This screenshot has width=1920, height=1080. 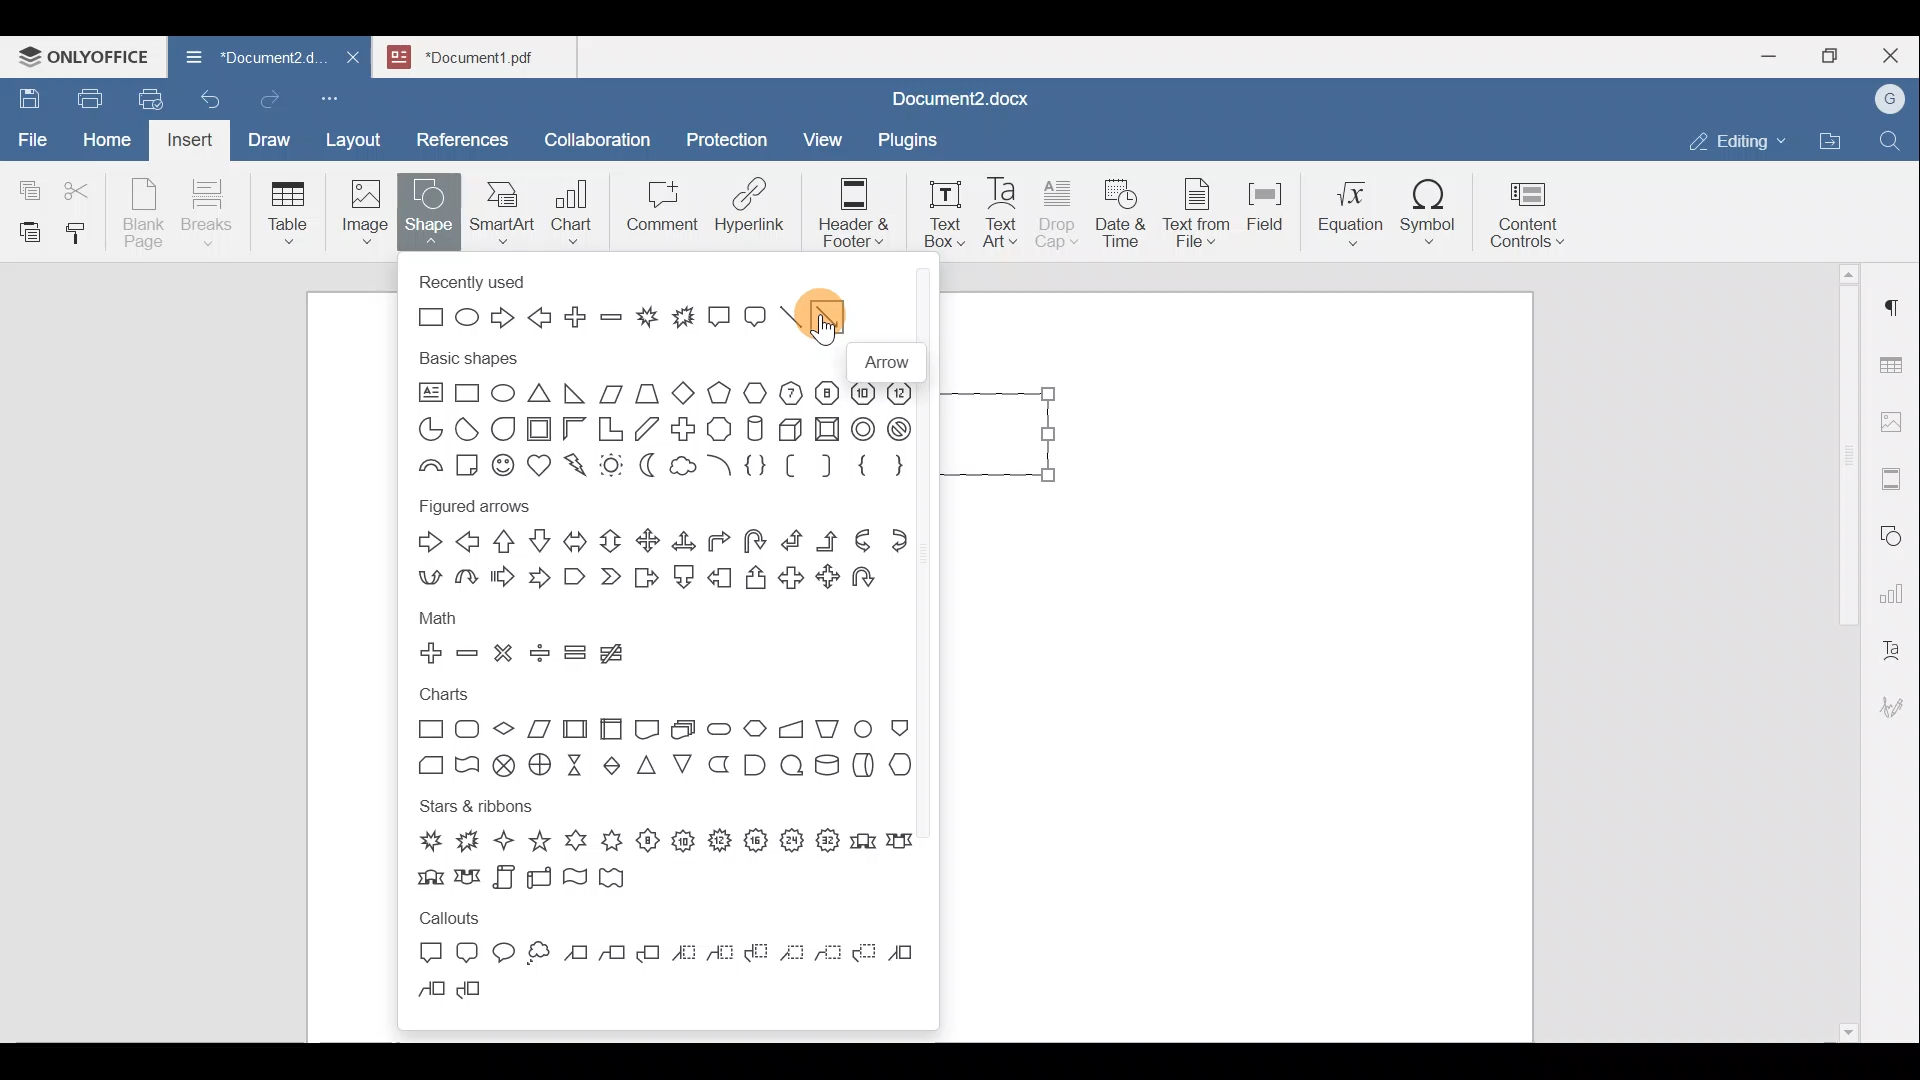 I want to click on Date & time, so click(x=1122, y=210).